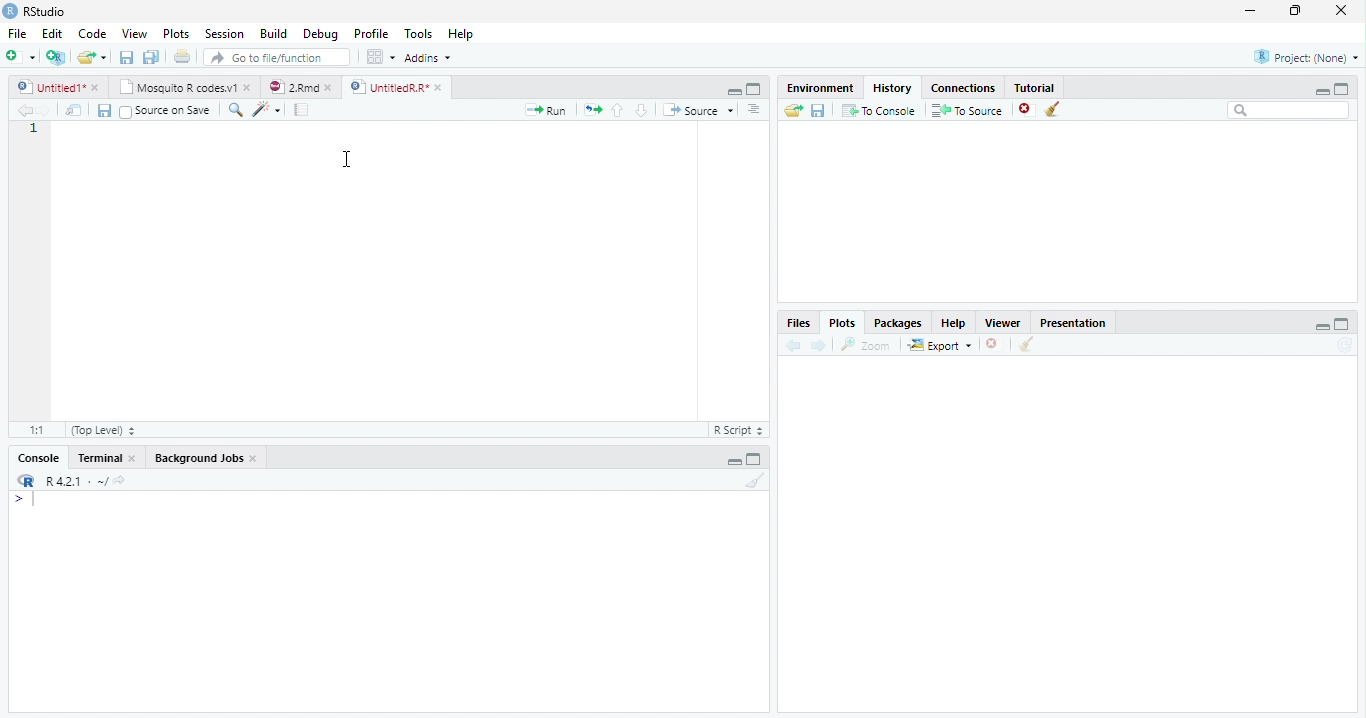 Image resolution: width=1366 pixels, height=718 pixels. What do you see at coordinates (940, 345) in the screenshot?
I see `Export` at bounding box center [940, 345].